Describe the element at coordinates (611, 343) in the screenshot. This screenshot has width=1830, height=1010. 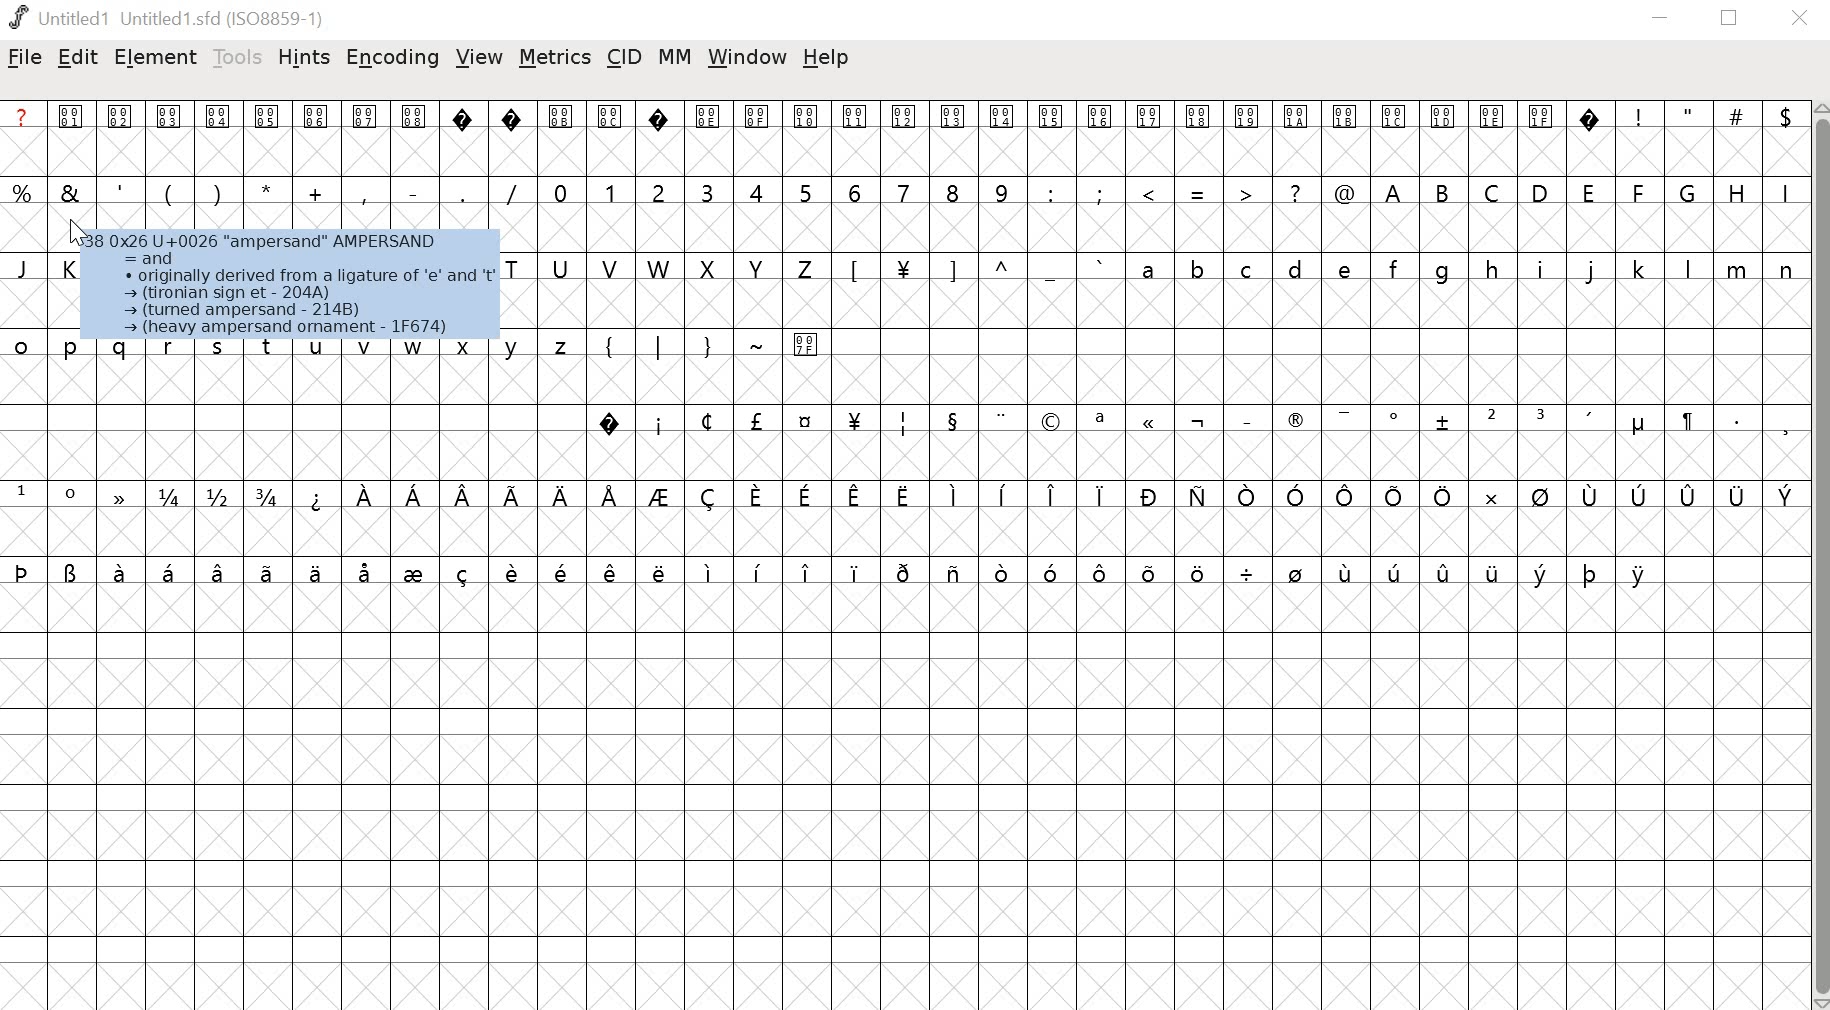
I see `{` at that location.